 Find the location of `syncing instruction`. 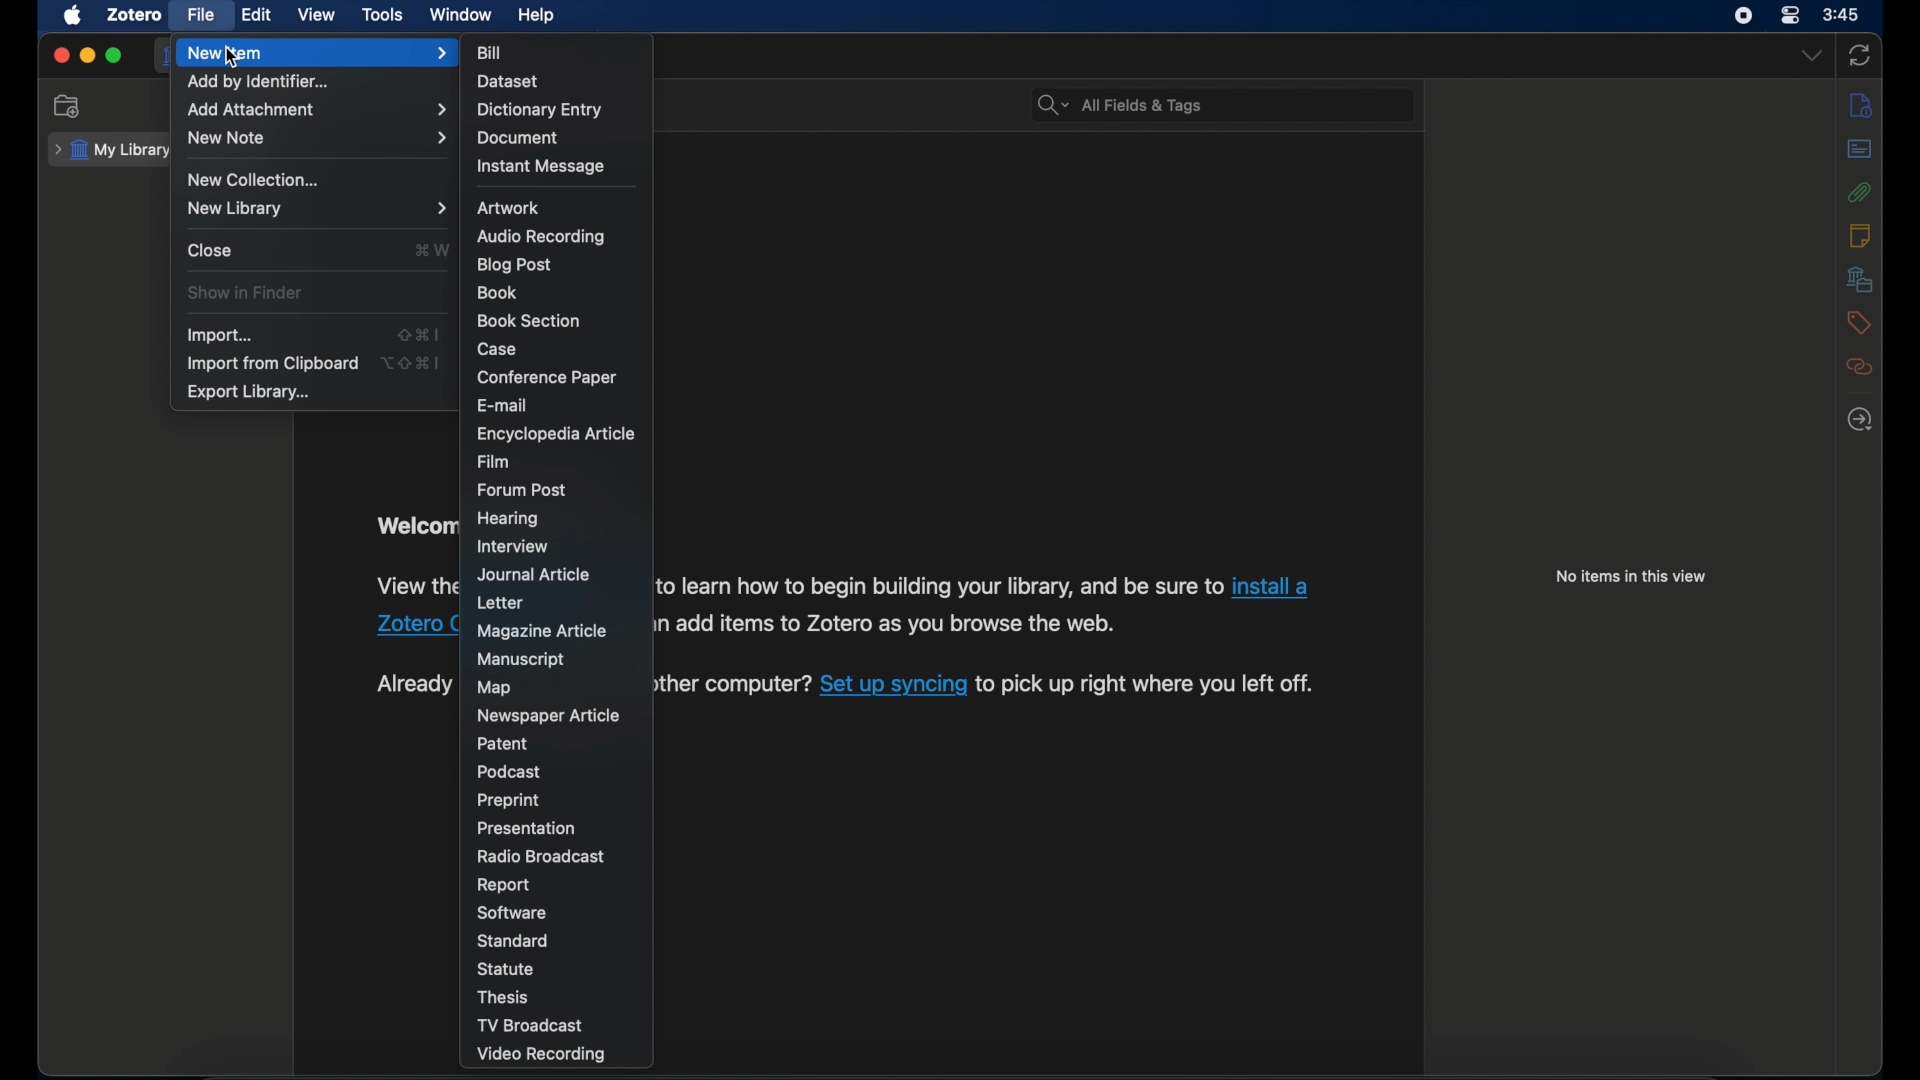

syncing instruction is located at coordinates (985, 686).